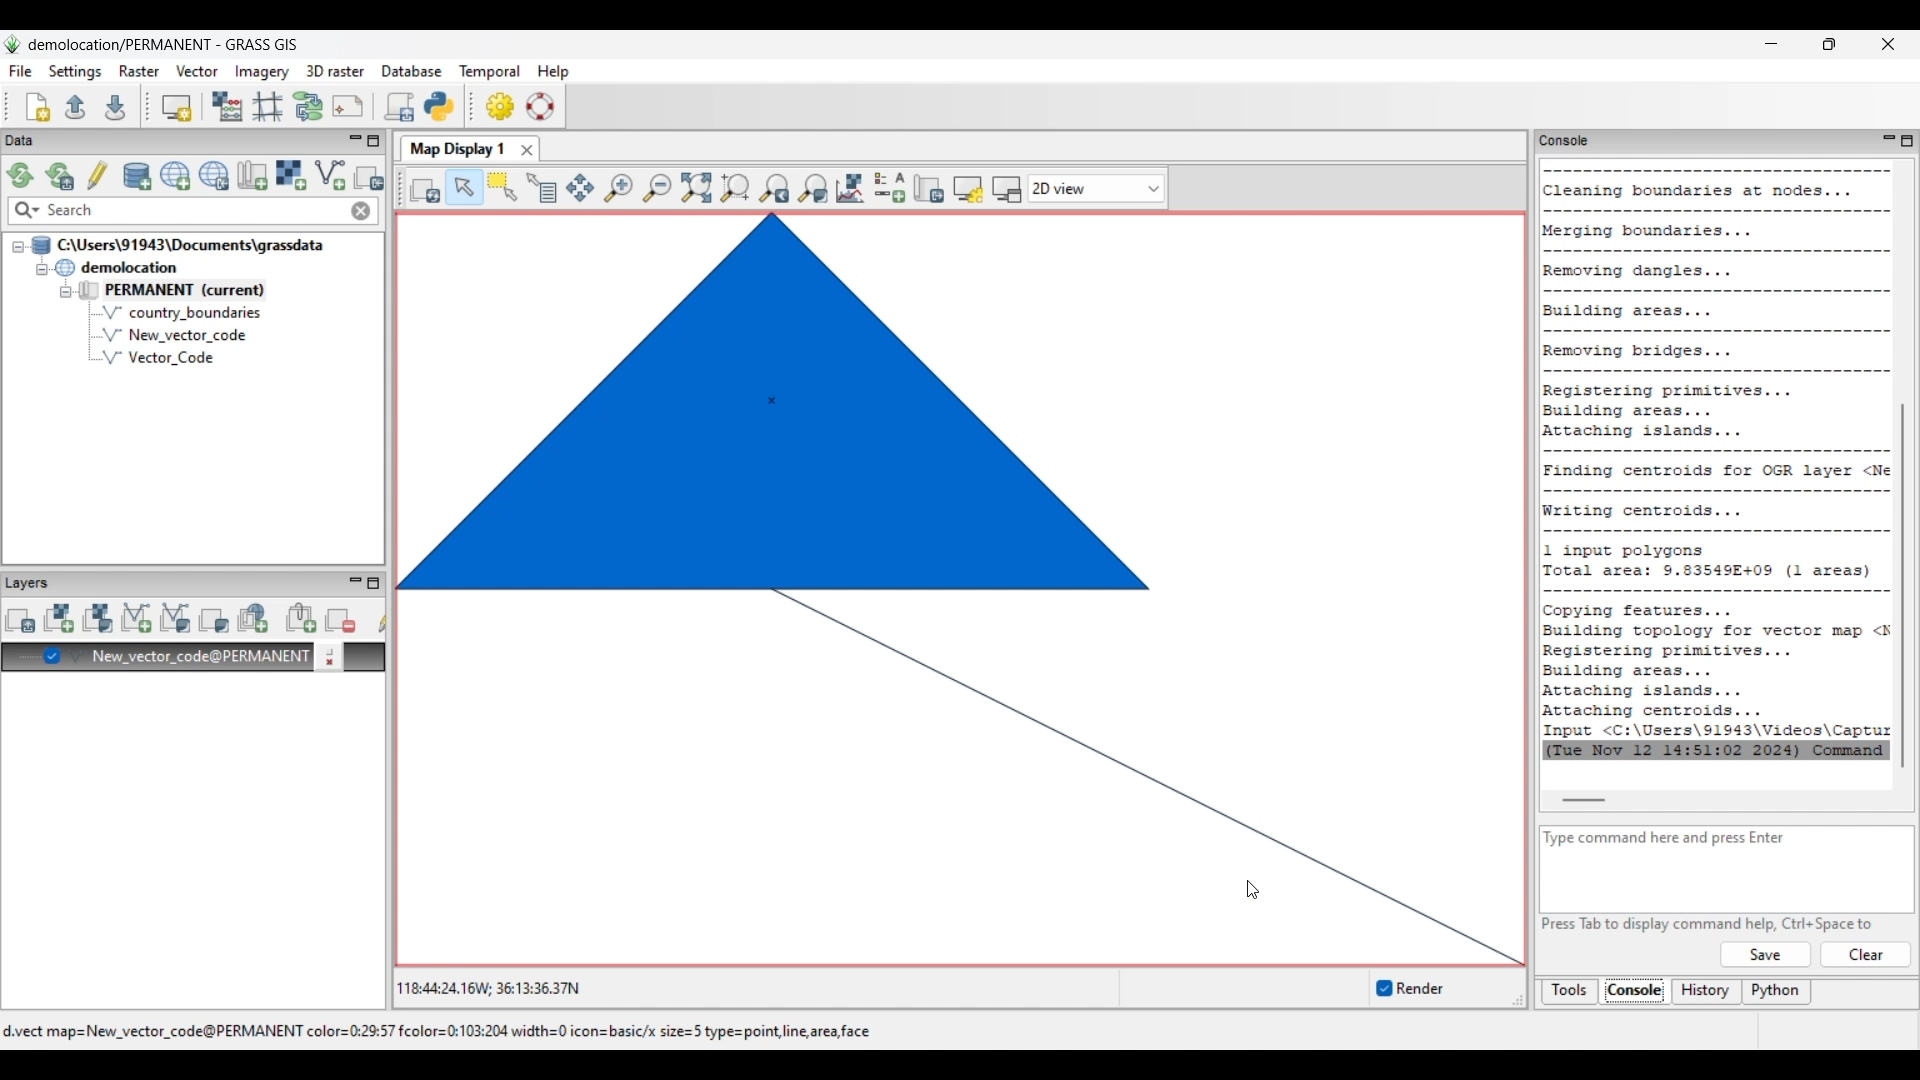  Describe the element at coordinates (75, 106) in the screenshot. I see `Open existing workspace file` at that location.